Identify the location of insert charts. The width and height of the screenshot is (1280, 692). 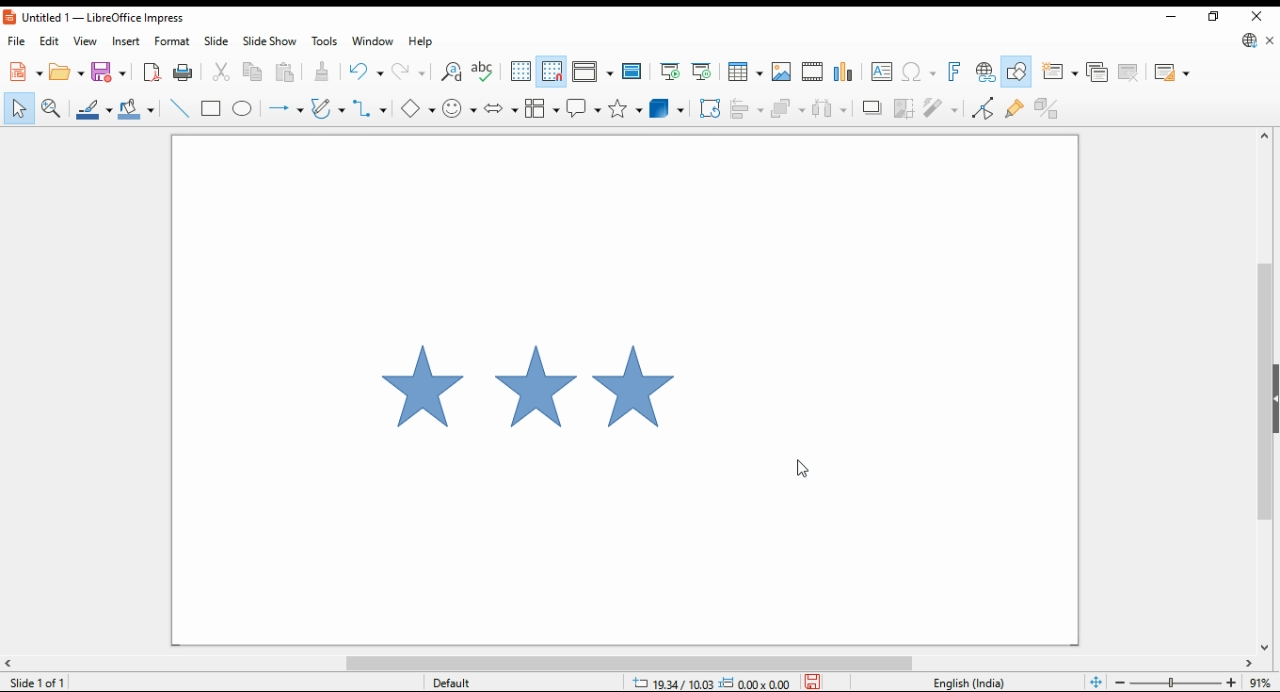
(844, 72).